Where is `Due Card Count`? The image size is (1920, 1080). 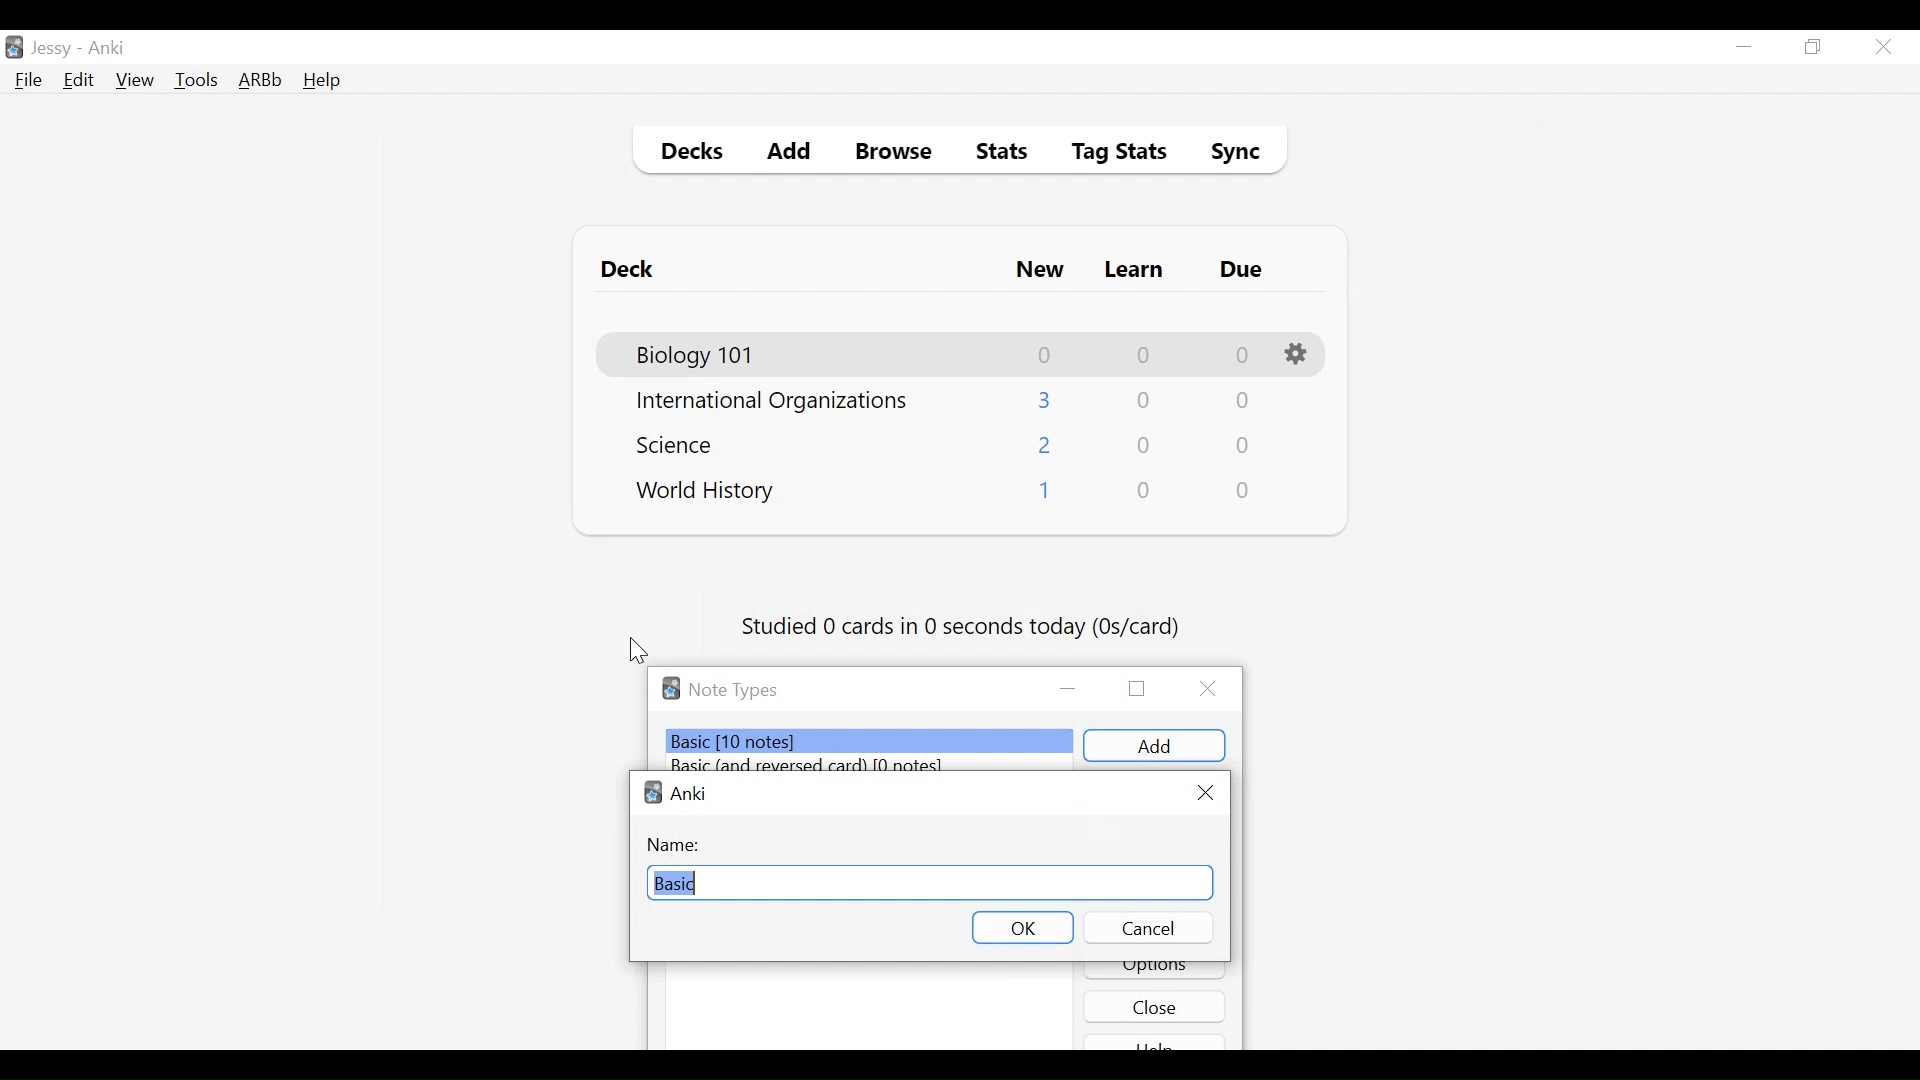 Due Card Count is located at coordinates (1241, 403).